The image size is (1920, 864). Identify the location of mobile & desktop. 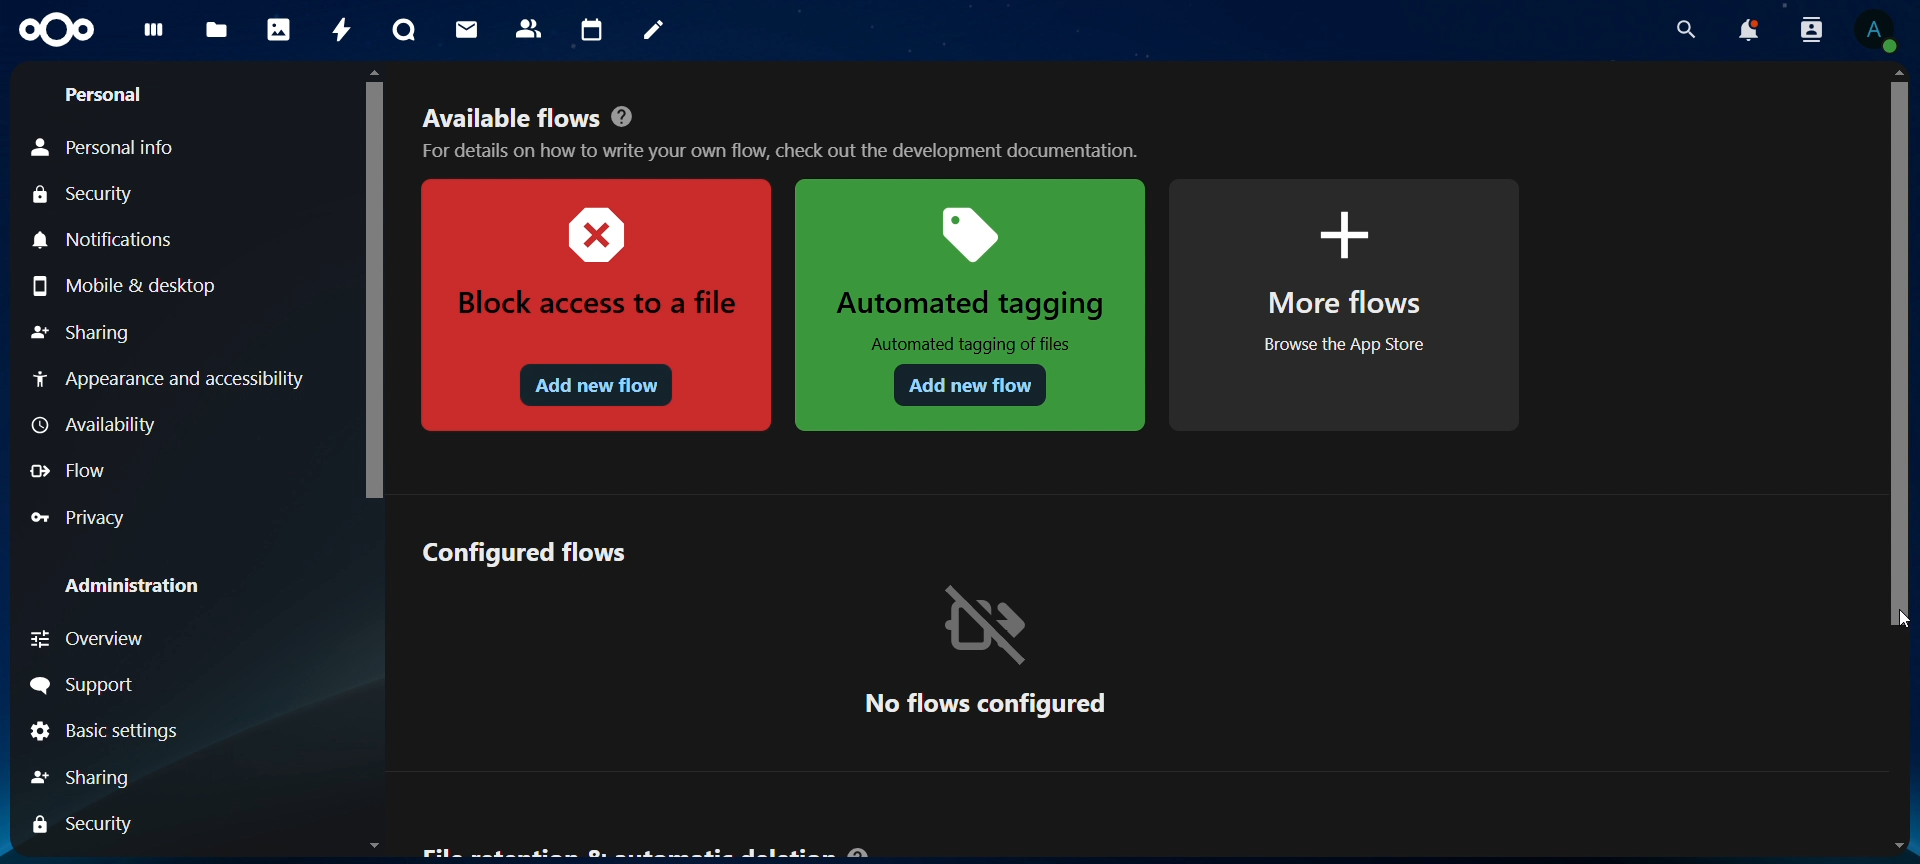
(130, 285).